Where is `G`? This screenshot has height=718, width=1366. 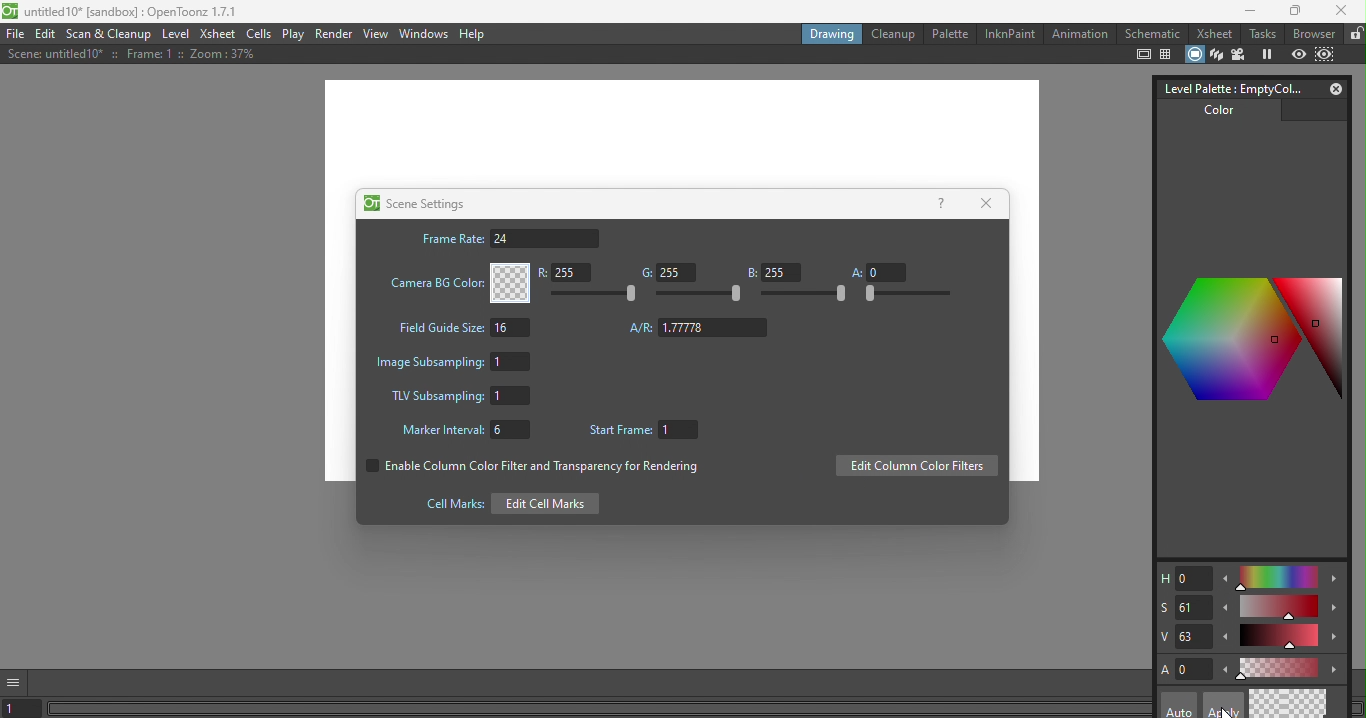
G is located at coordinates (665, 273).